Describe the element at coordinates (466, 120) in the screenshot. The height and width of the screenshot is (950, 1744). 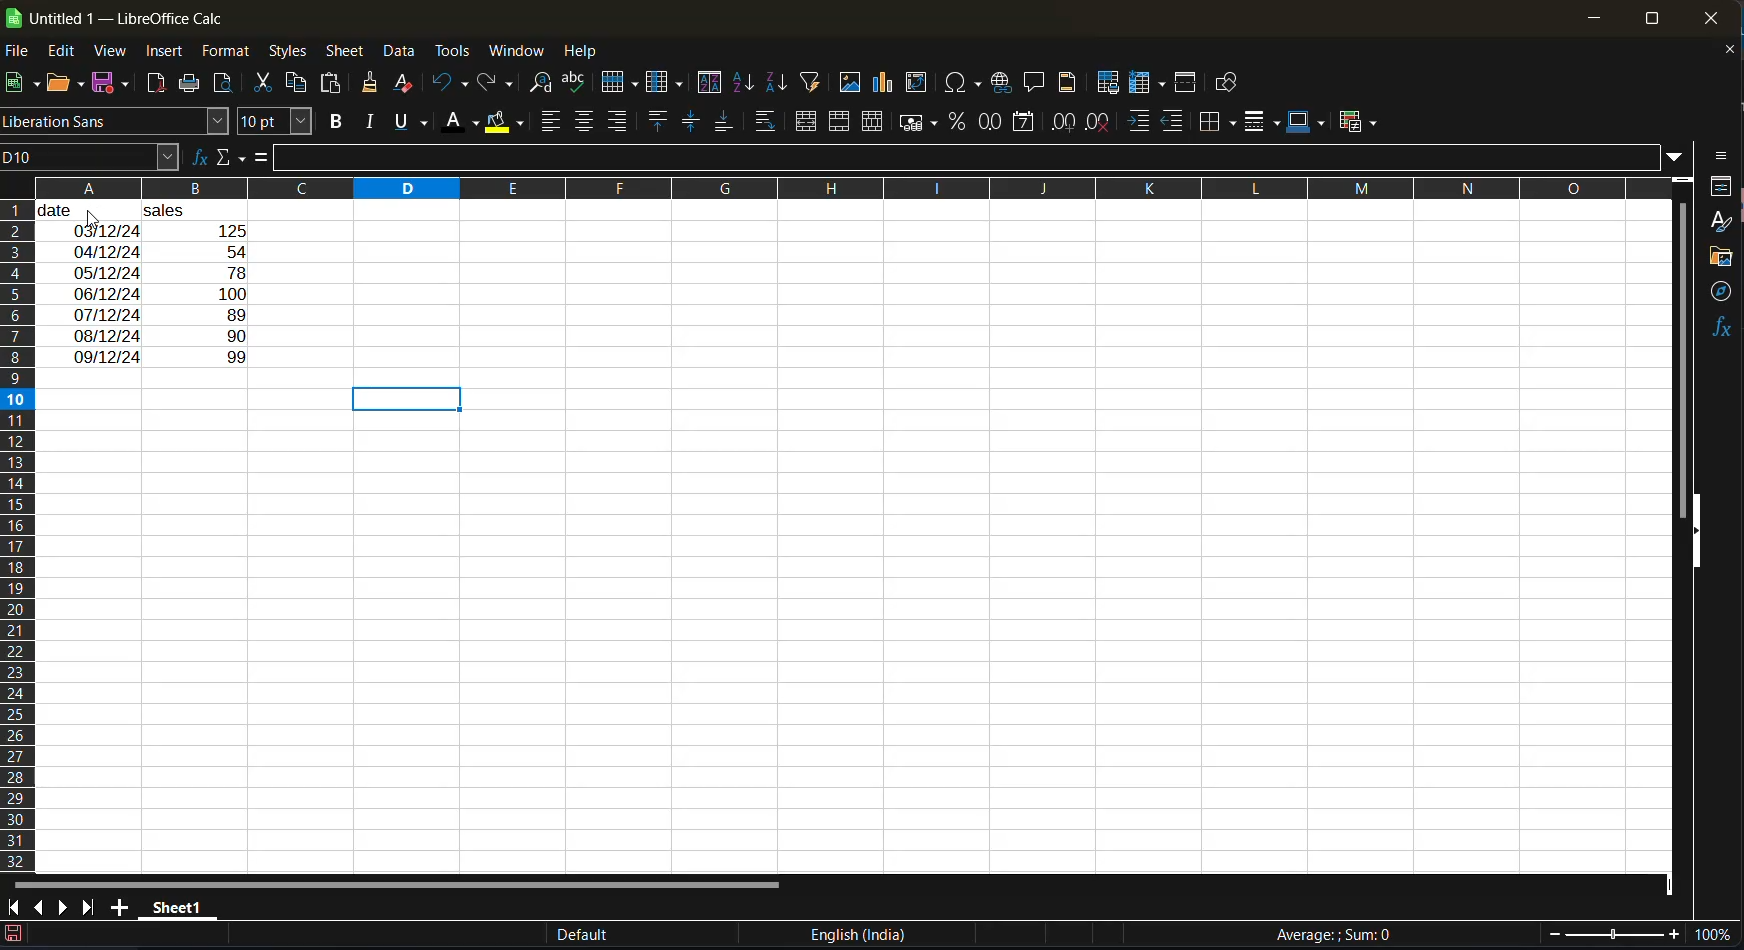
I see `font color` at that location.